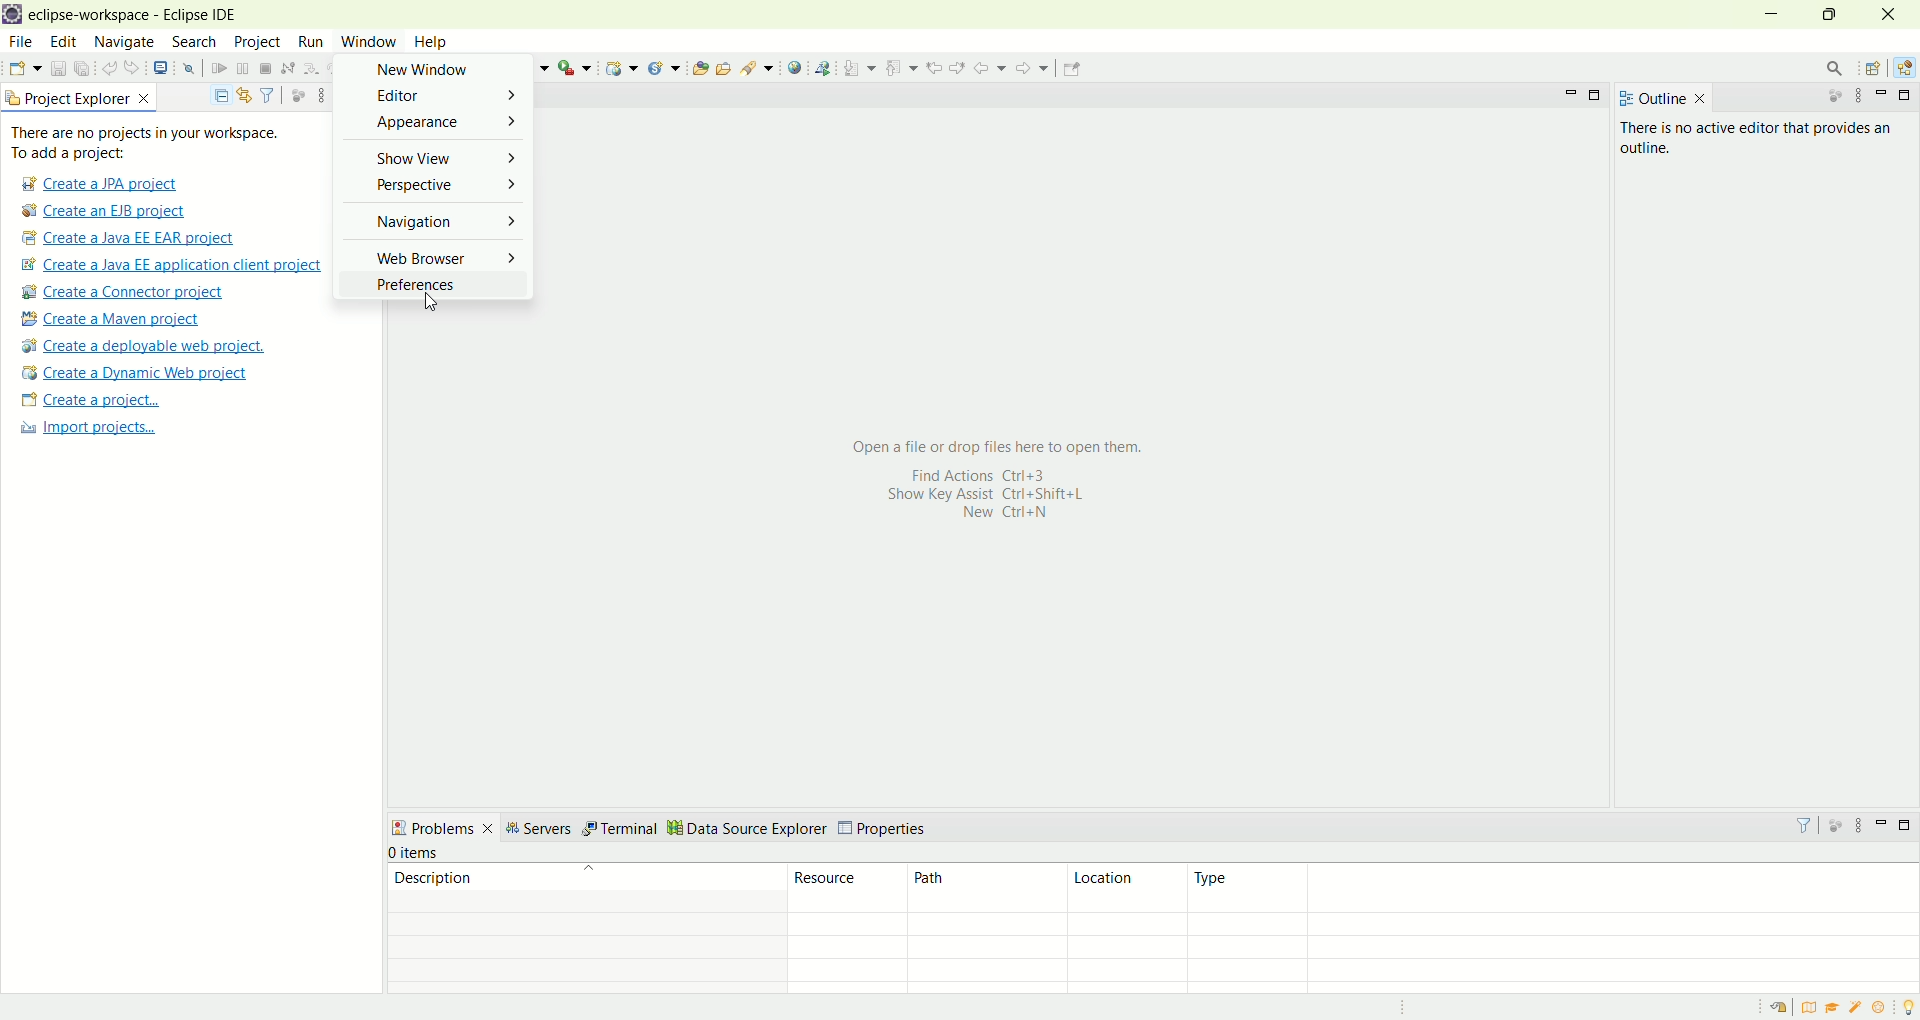 Image resolution: width=1920 pixels, height=1020 pixels. What do you see at coordinates (1908, 825) in the screenshot?
I see `maximize` at bounding box center [1908, 825].